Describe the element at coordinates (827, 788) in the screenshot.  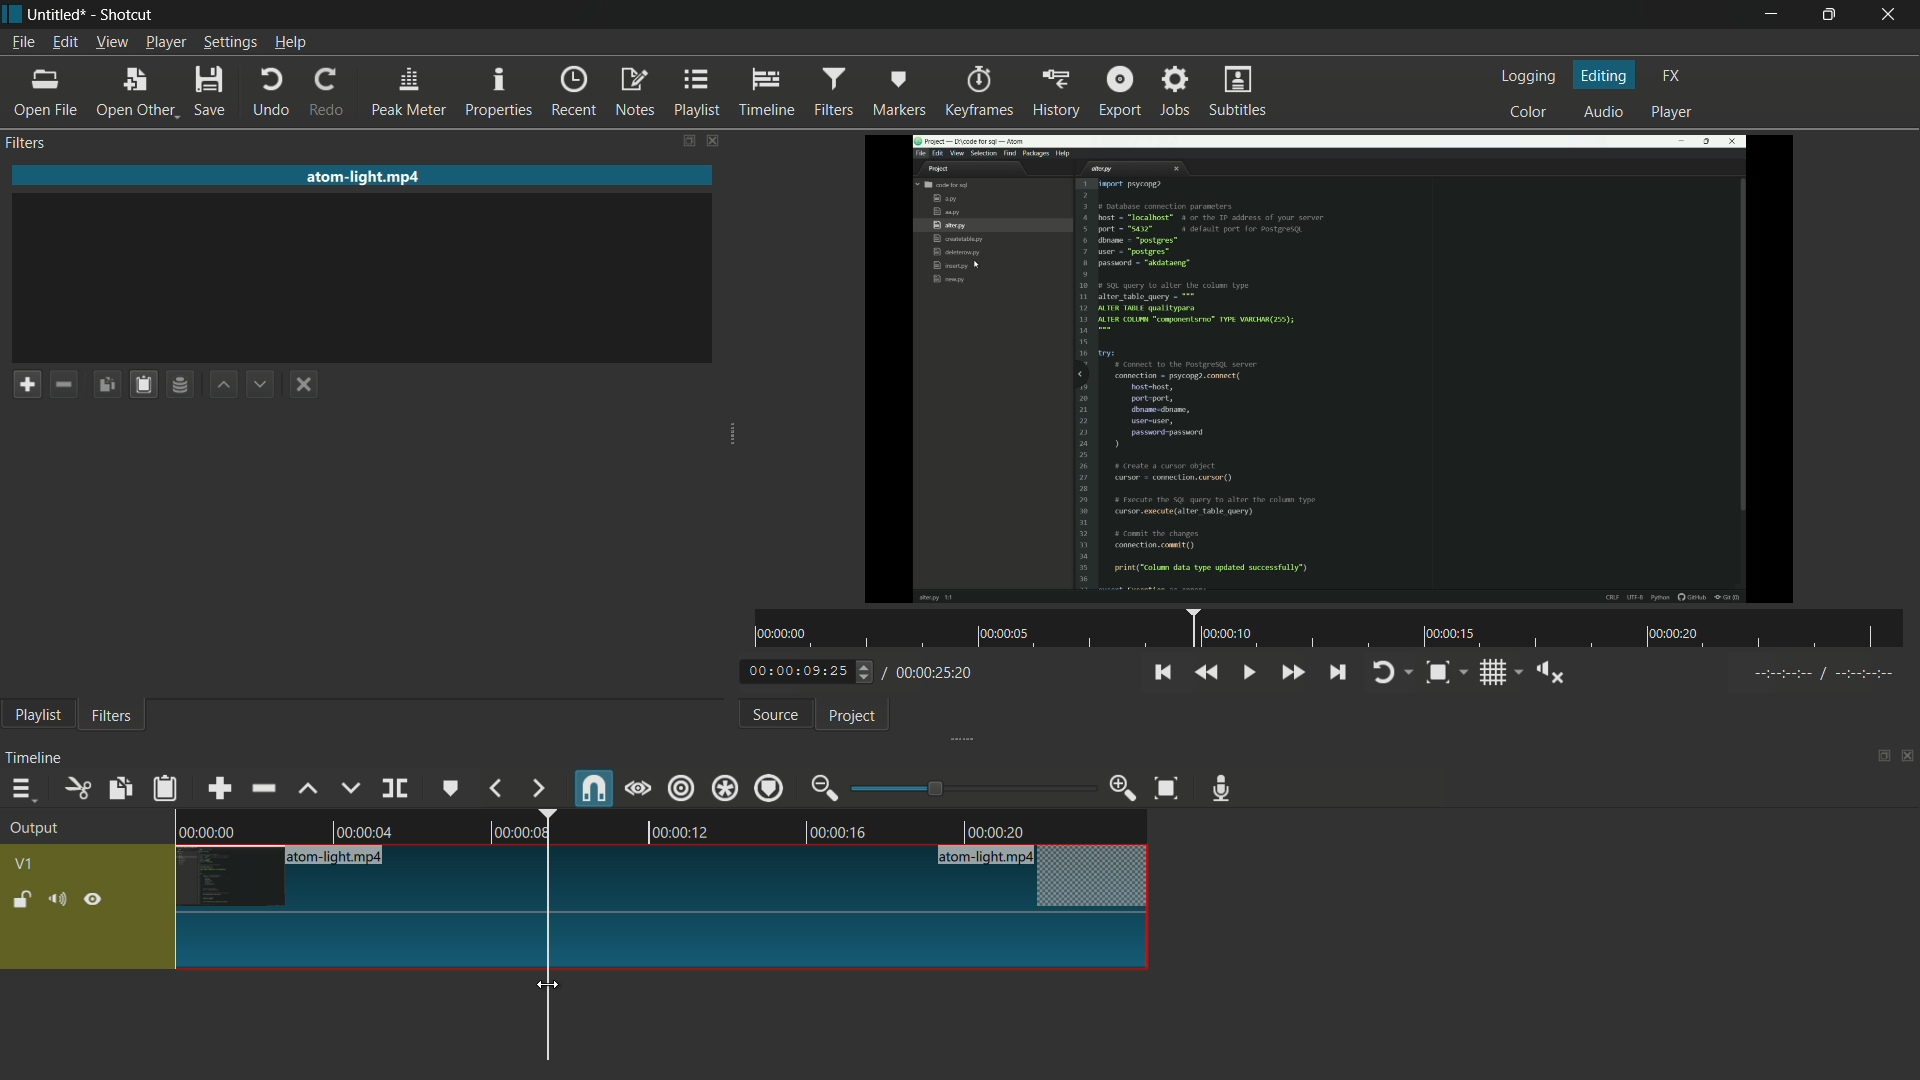
I see `zoom out` at that location.